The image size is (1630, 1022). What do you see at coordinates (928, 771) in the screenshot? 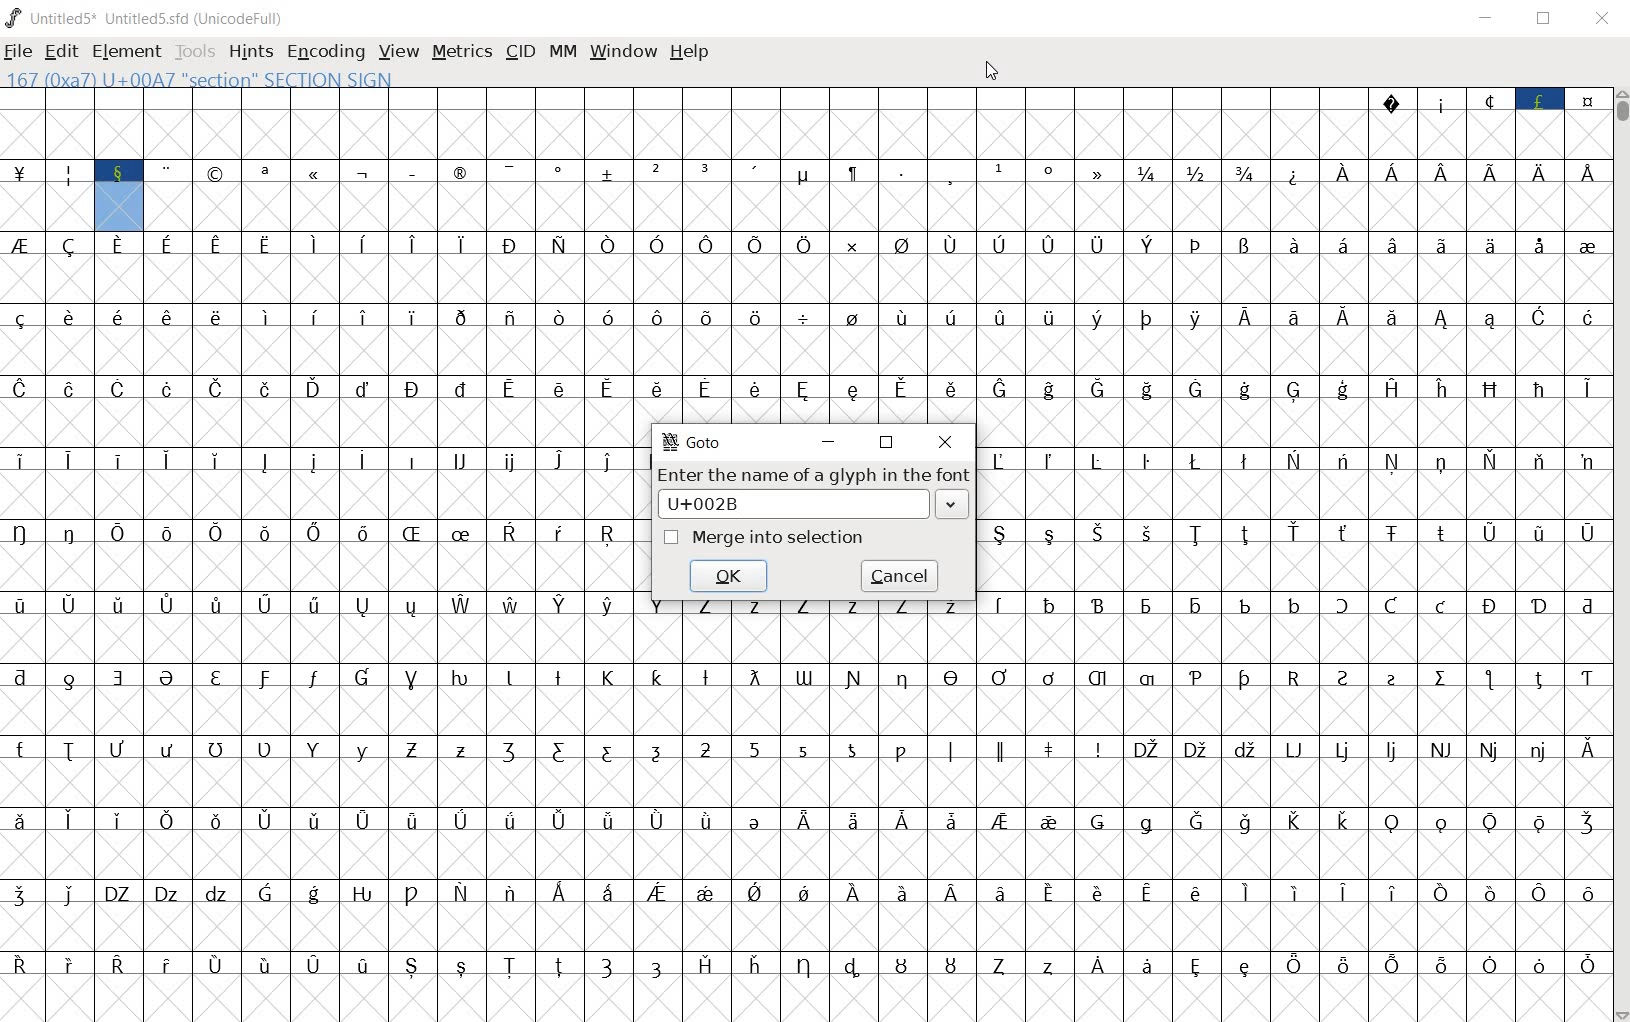
I see `special alphabets` at bounding box center [928, 771].